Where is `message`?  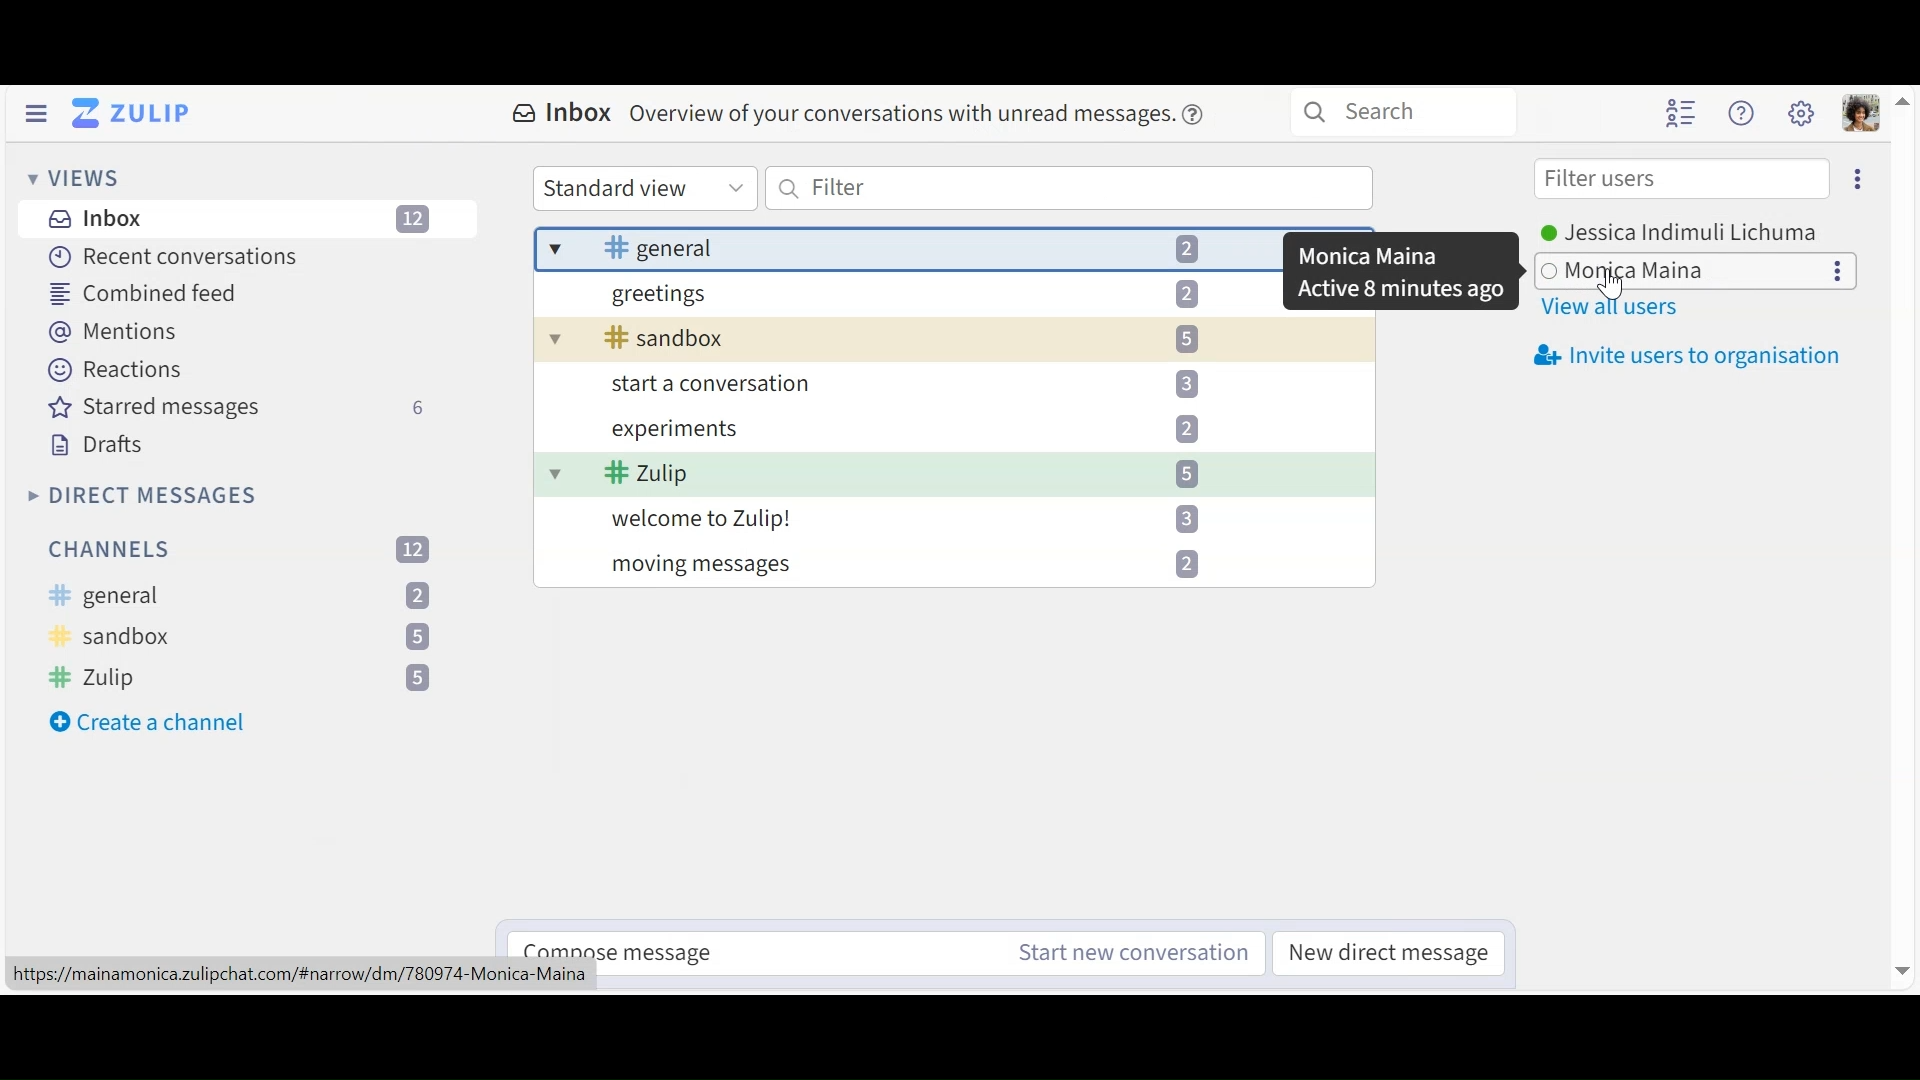
message is located at coordinates (962, 471).